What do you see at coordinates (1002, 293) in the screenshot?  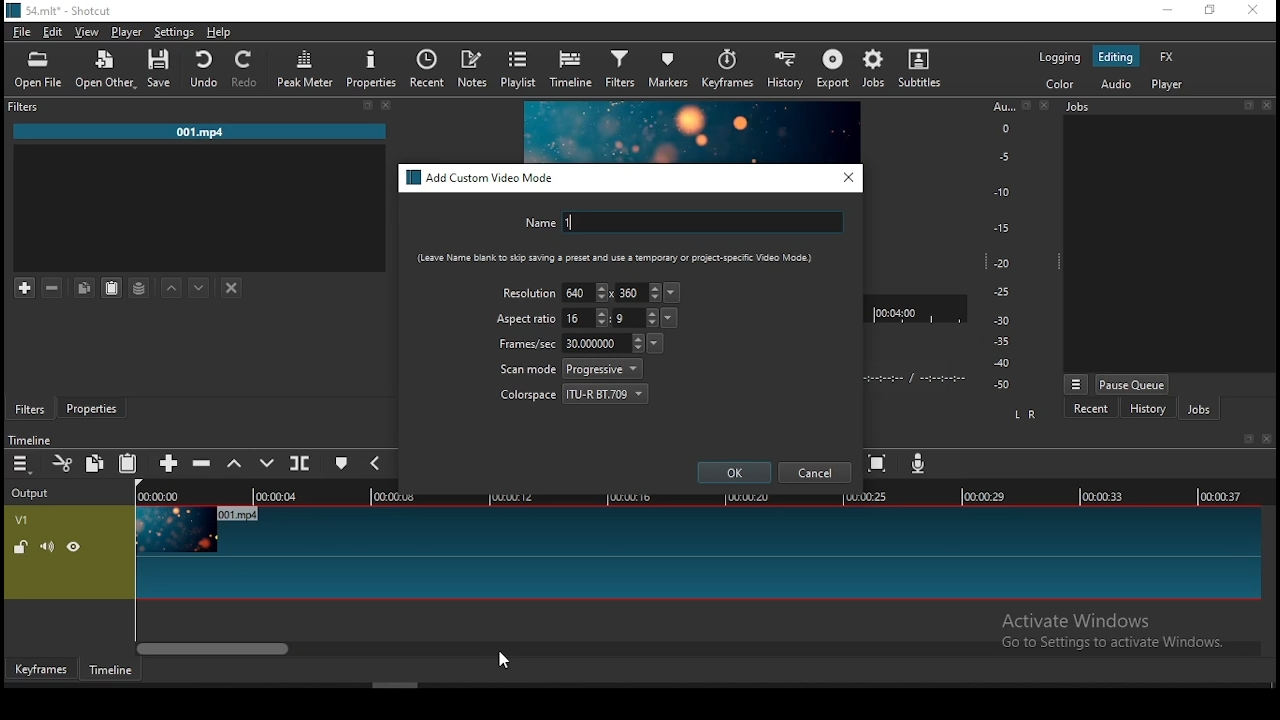 I see `-25` at bounding box center [1002, 293].